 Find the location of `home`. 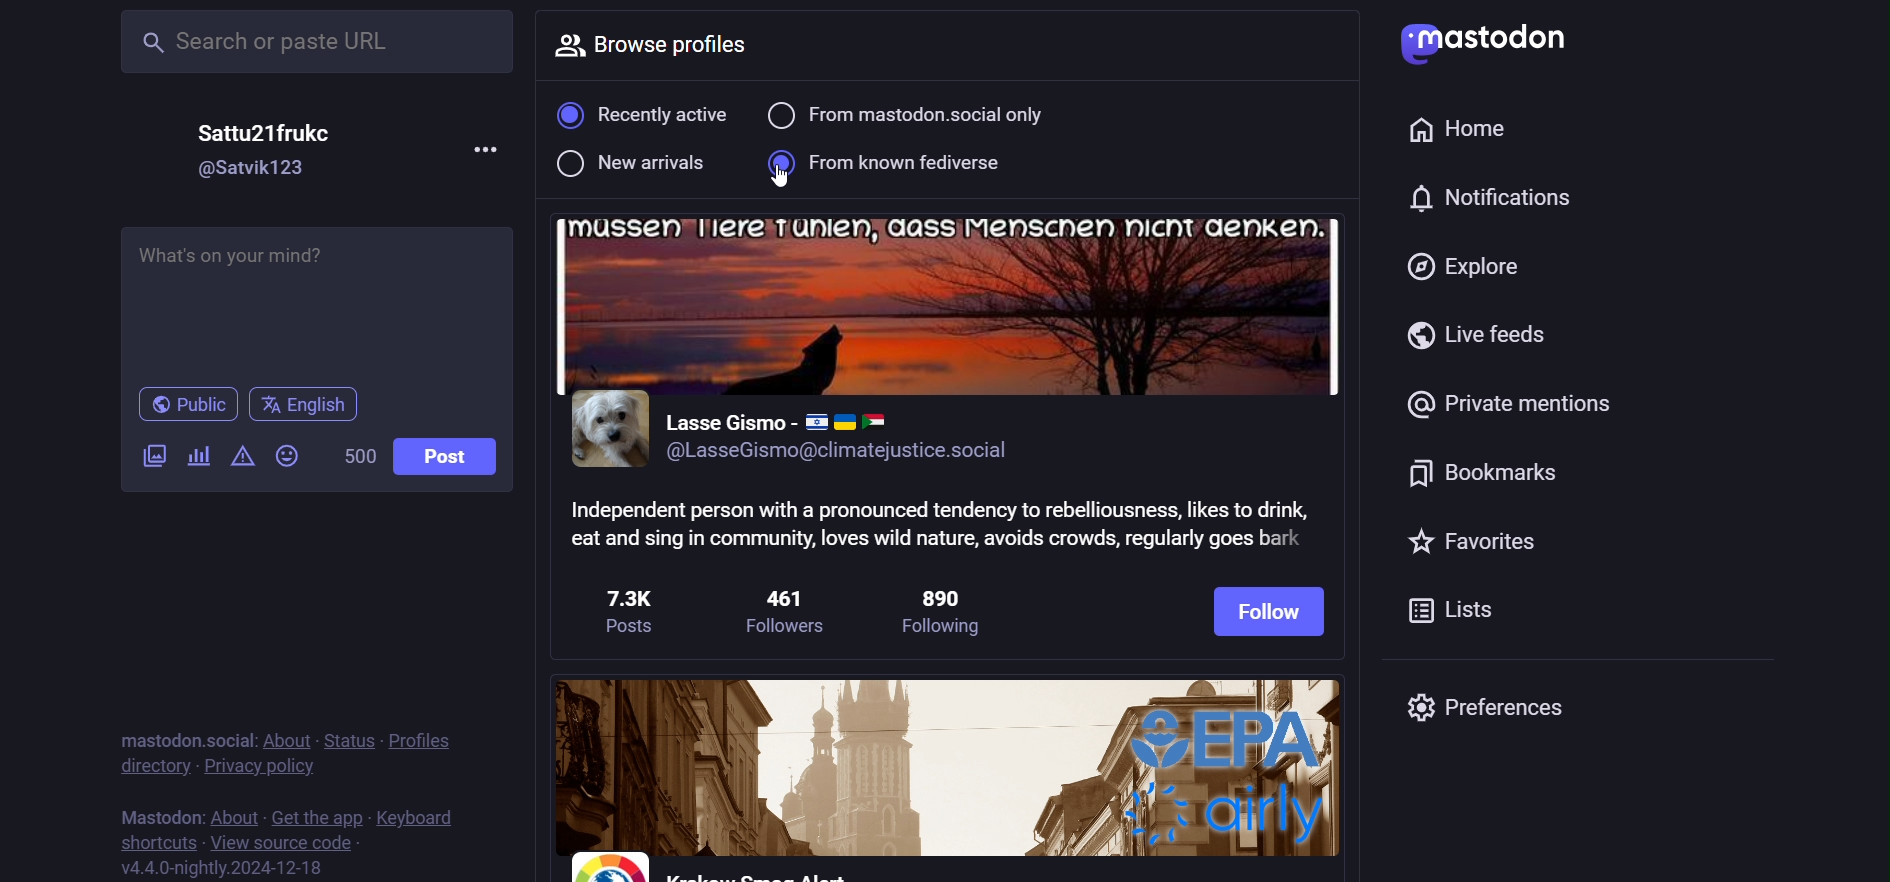

home is located at coordinates (1463, 131).